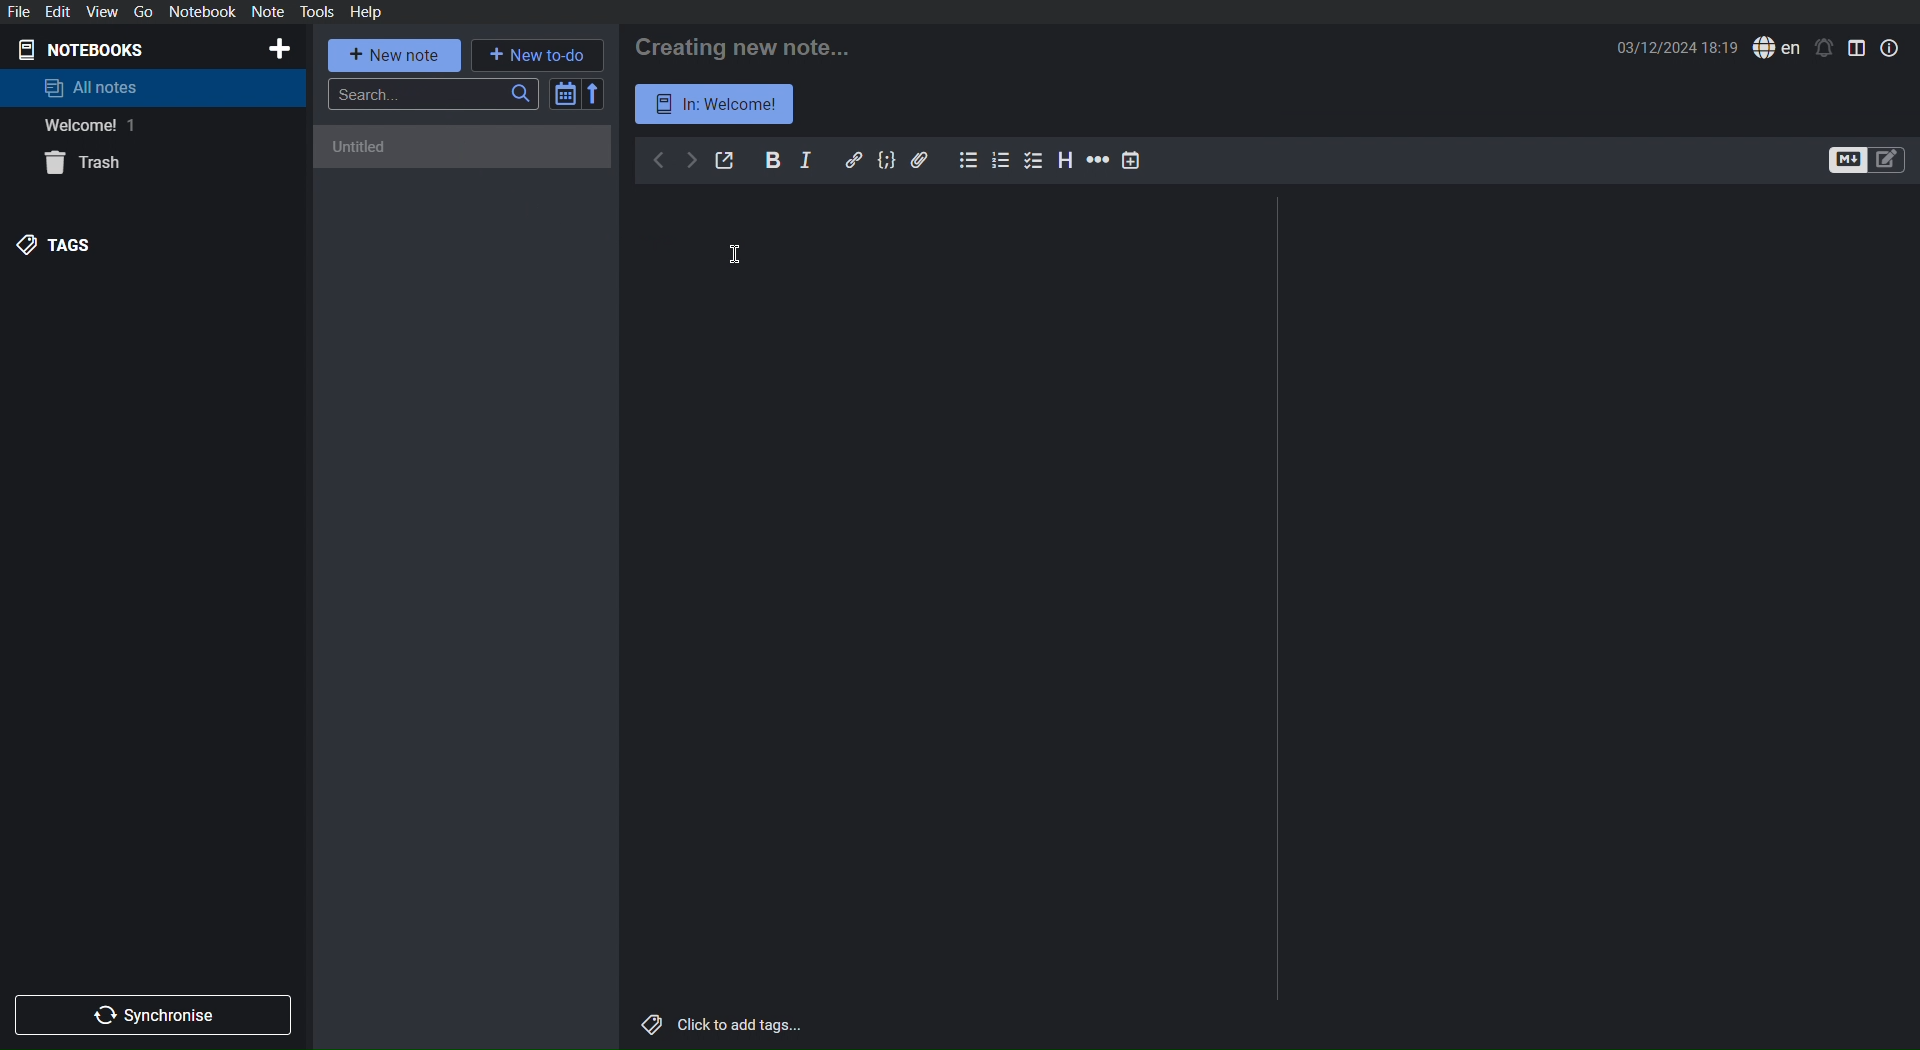  What do you see at coordinates (773, 159) in the screenshot?
I see `Bold` at bounding box center [773, 159].